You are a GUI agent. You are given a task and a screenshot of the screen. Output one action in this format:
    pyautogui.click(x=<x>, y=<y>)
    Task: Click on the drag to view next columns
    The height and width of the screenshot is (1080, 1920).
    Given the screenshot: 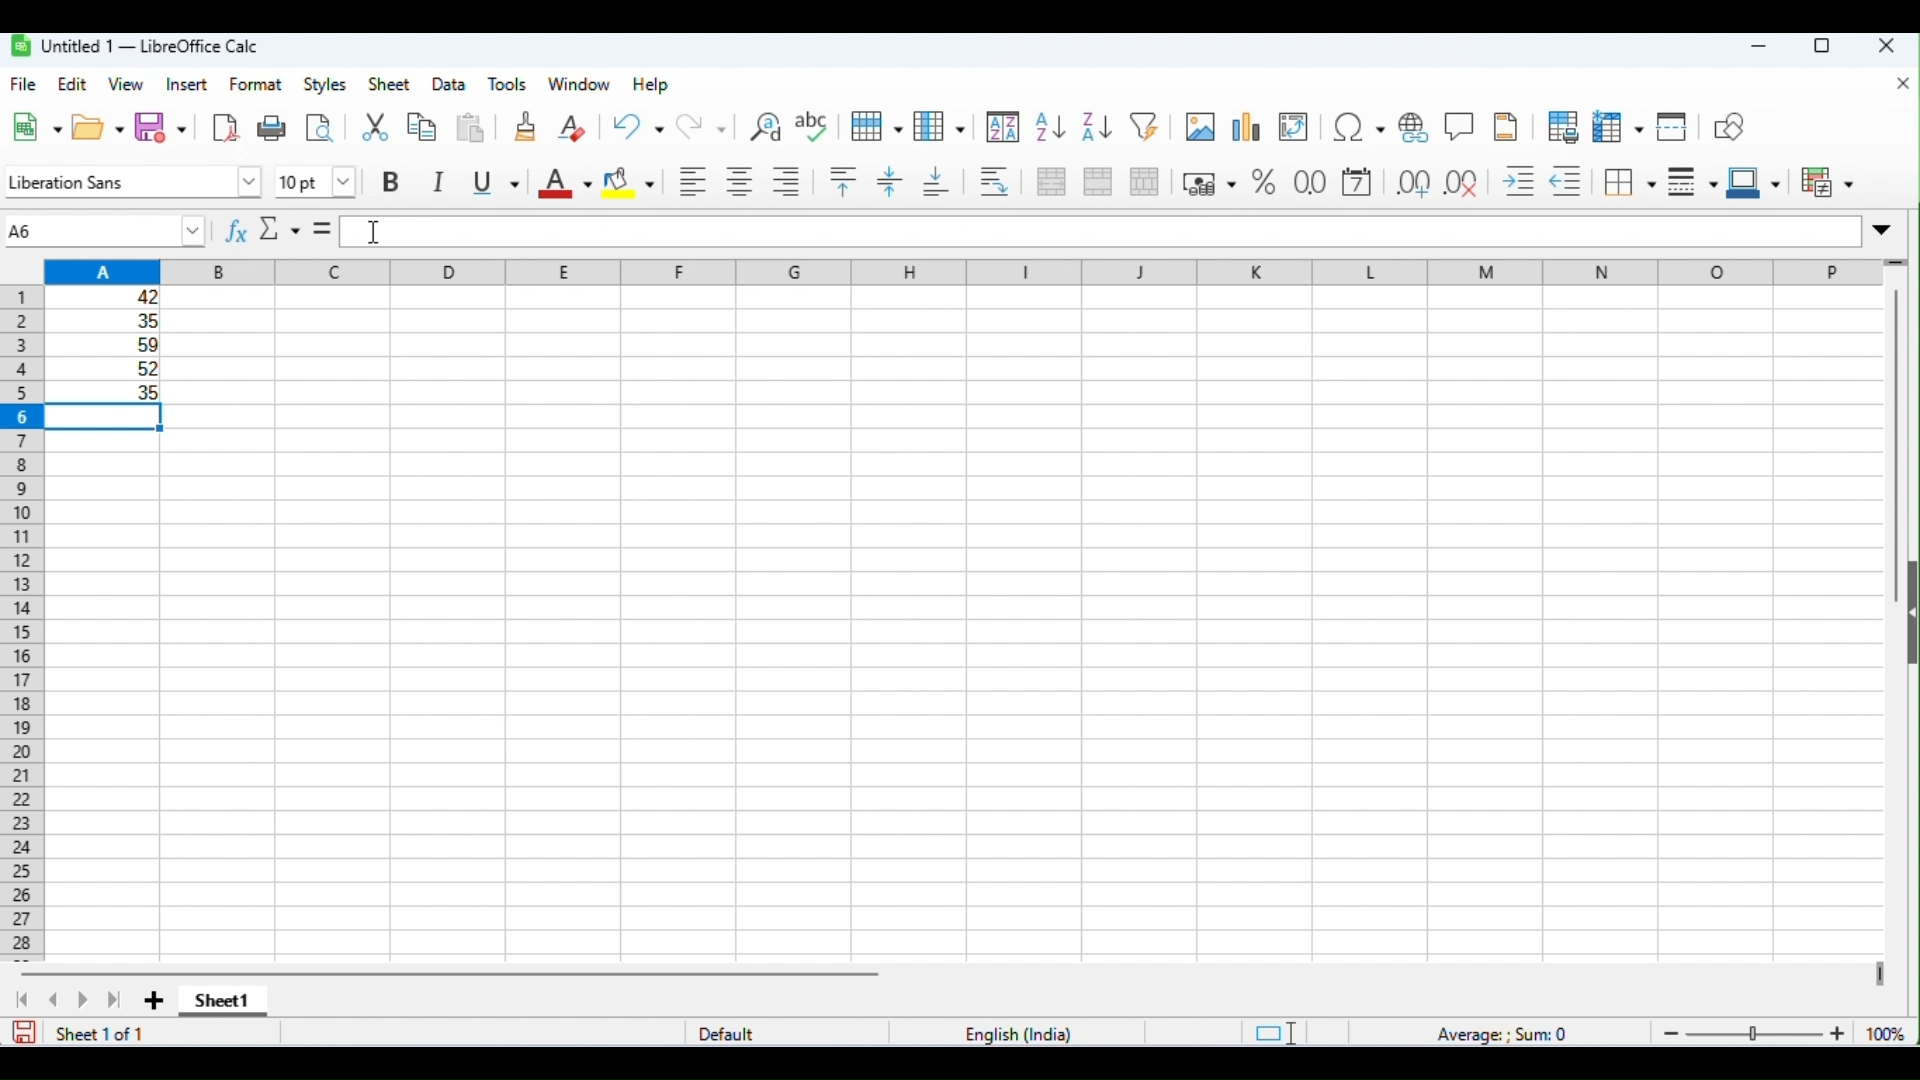 What is the action you would take?
    pyautogui.click(x=1877, y=974)
    